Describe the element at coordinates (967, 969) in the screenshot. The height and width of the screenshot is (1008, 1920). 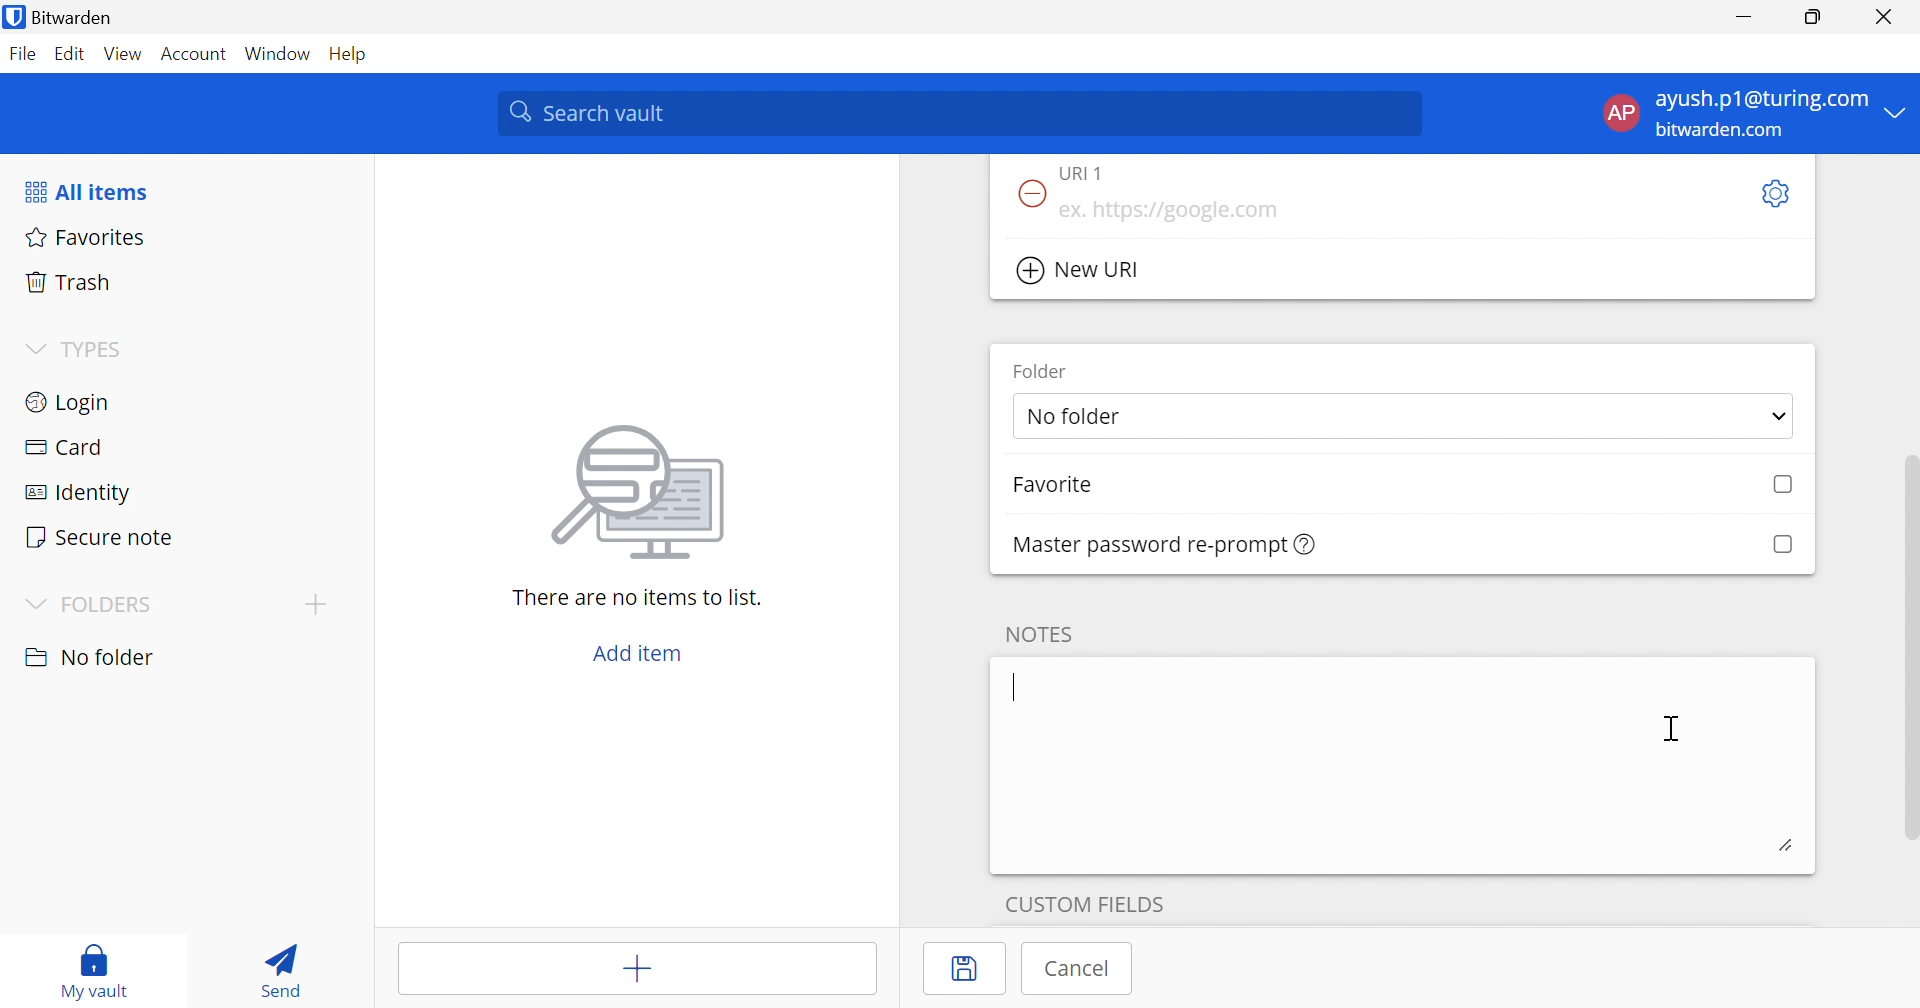
I see `Save` at that location.